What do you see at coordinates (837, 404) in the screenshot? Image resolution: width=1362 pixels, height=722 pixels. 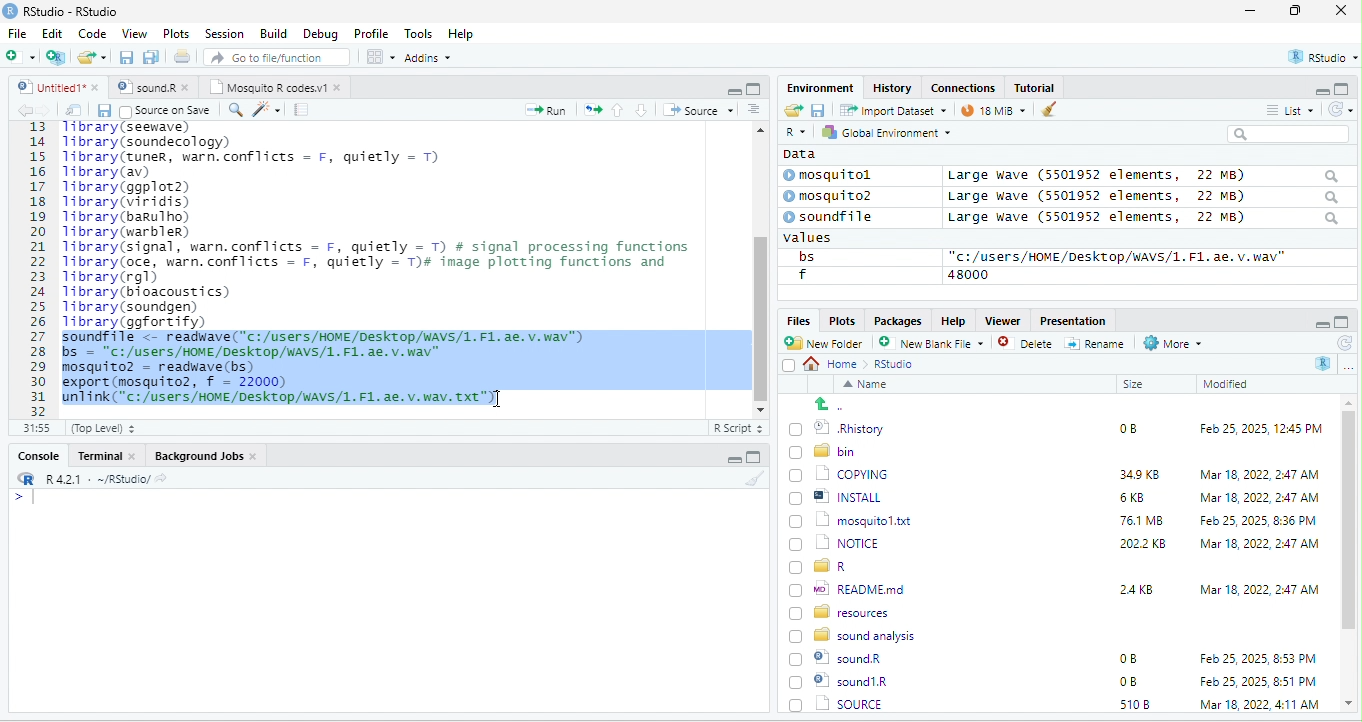 I see `go back` at bounding box center [837, 404].